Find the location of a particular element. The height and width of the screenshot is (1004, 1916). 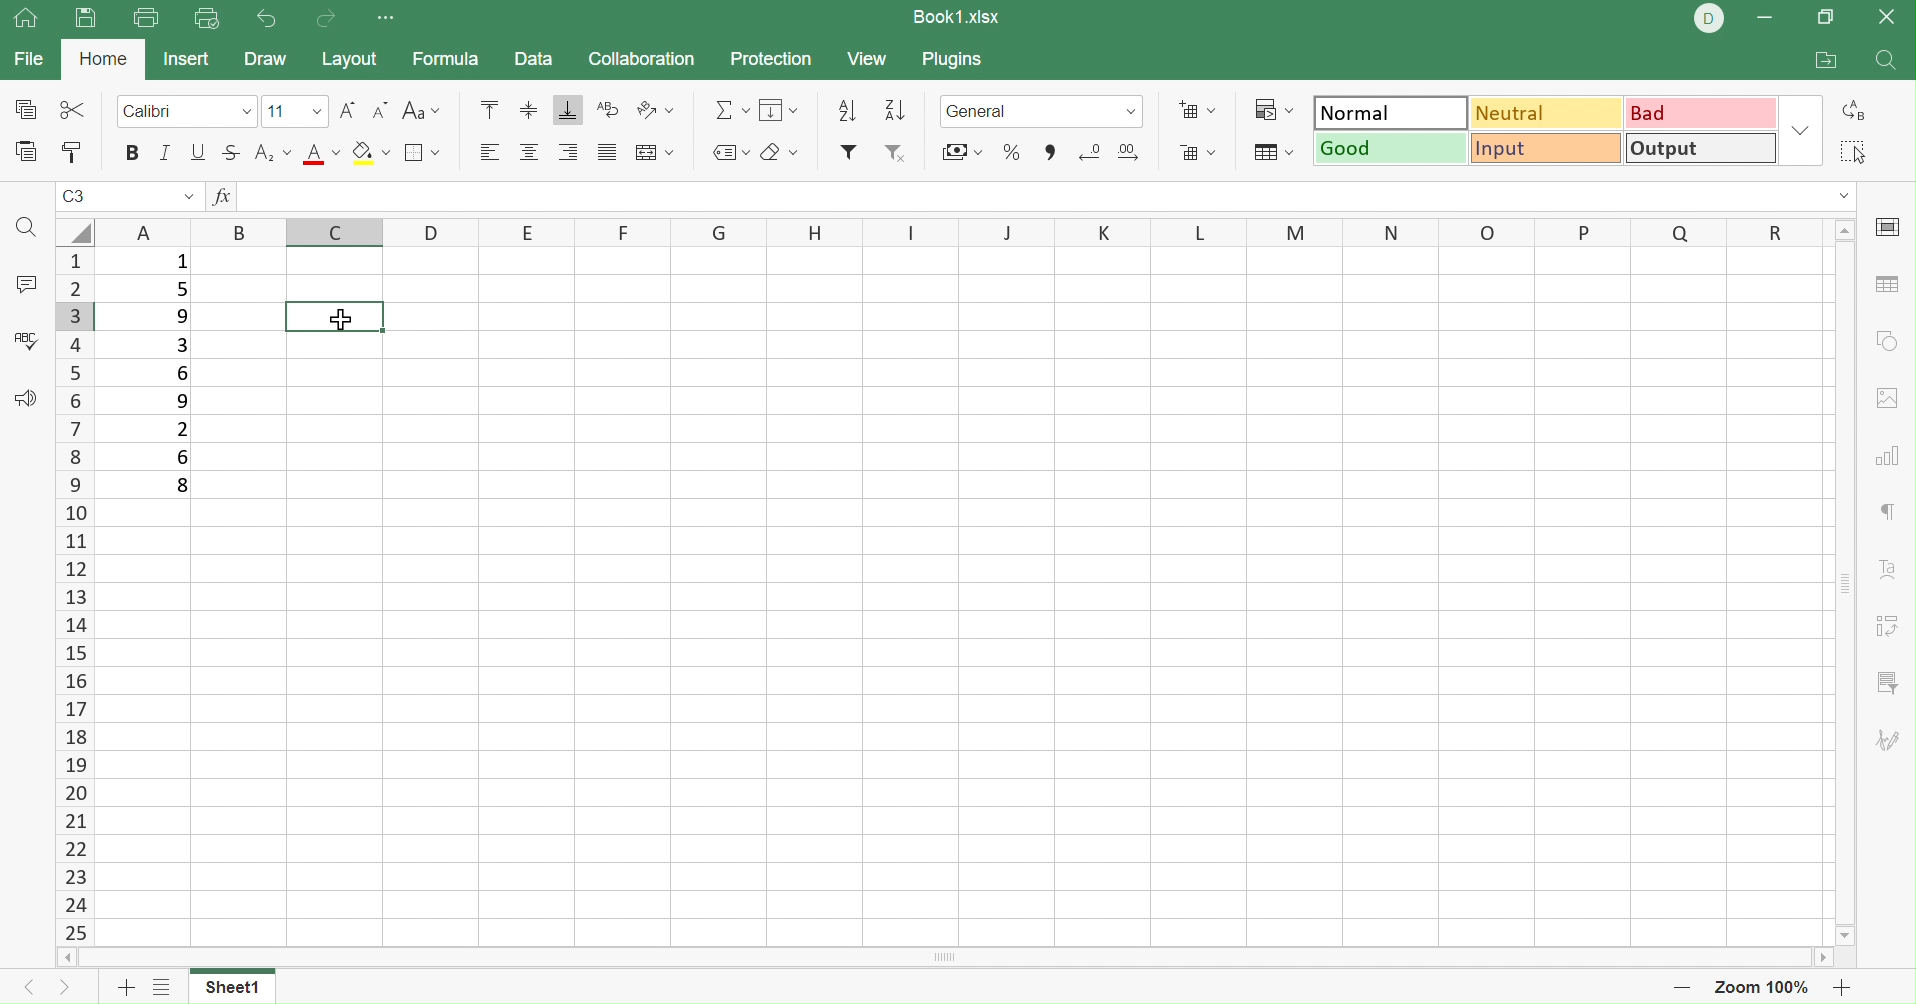

Feedback & support is located at coordinates (25, 397).